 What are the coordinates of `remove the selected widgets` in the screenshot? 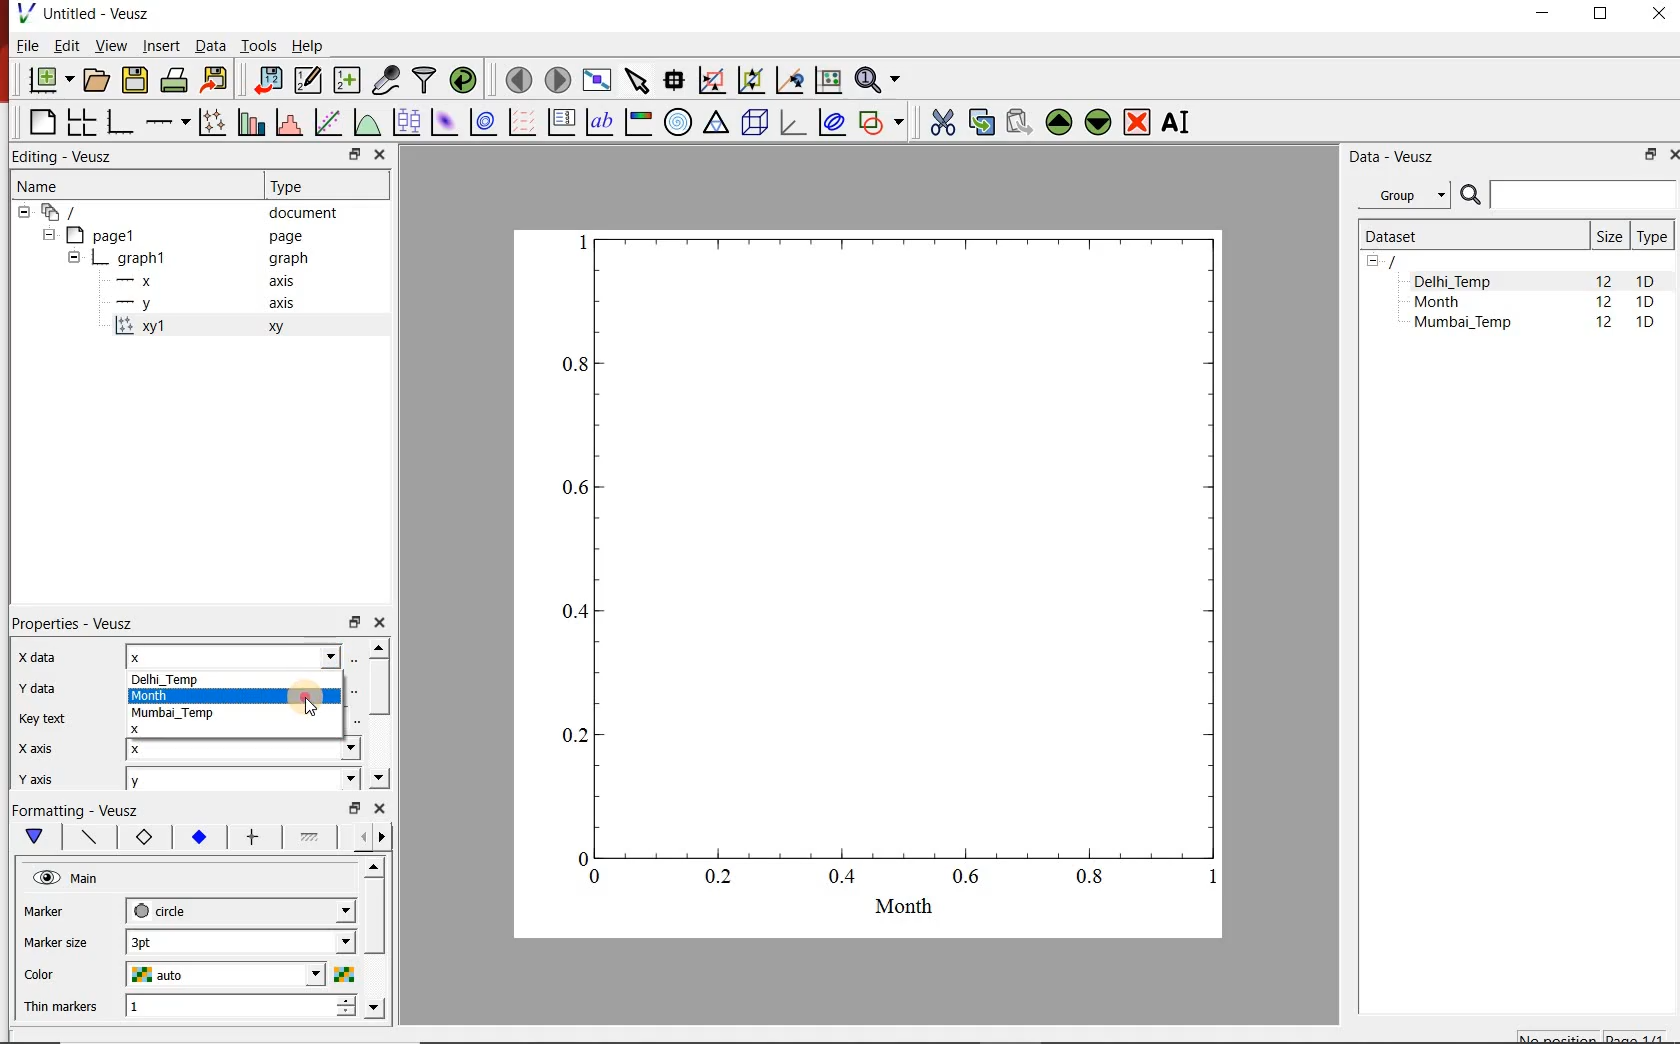 It's located at (1138, 122).